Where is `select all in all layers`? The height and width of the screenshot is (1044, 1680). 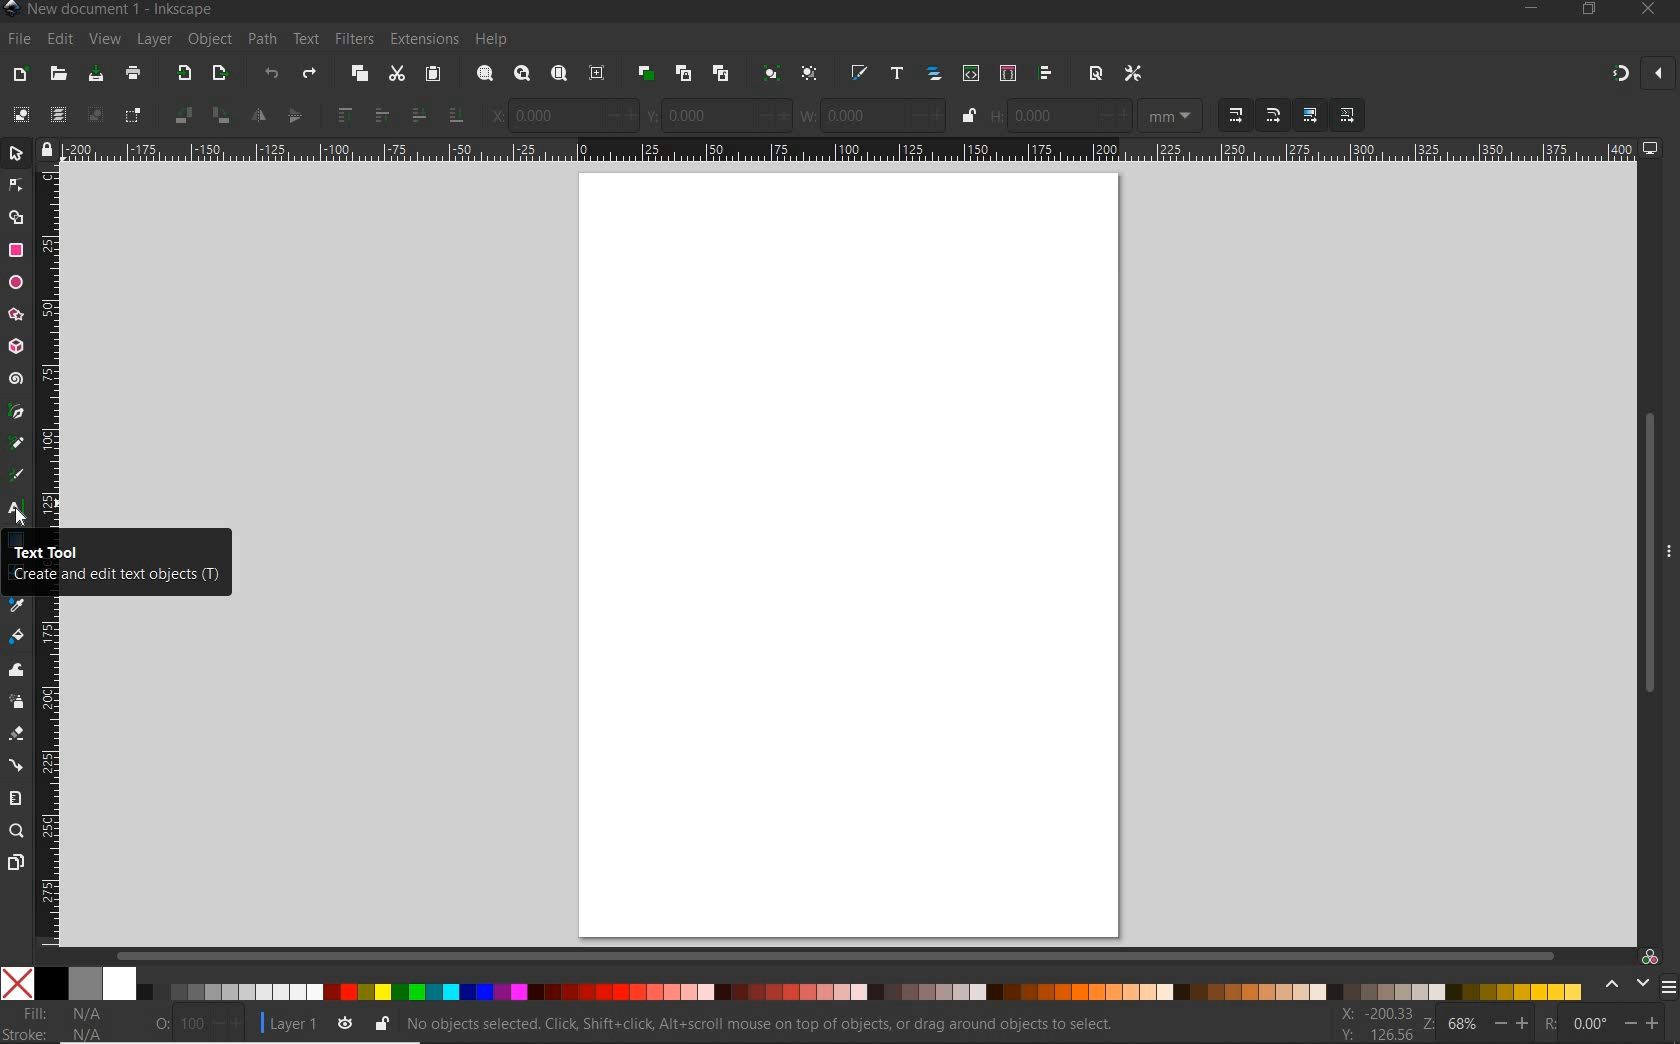
select all in all layers is located at coordinates (57, 116).